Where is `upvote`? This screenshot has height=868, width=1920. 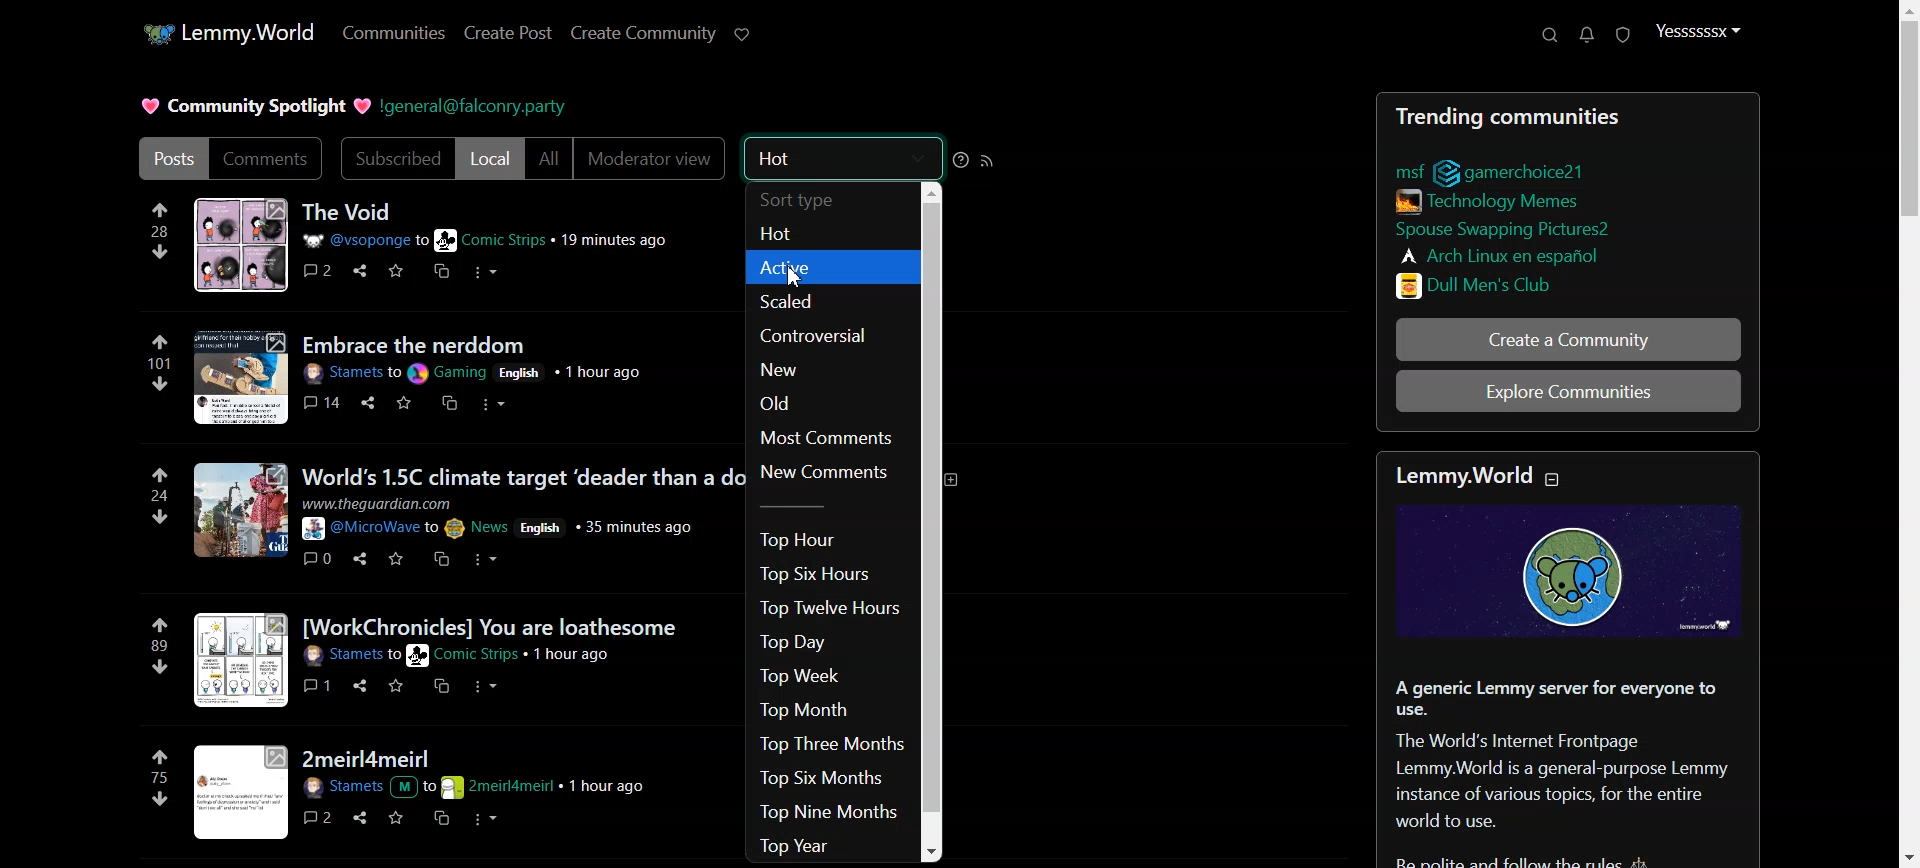 upvote is located at coordinates (164, 757).